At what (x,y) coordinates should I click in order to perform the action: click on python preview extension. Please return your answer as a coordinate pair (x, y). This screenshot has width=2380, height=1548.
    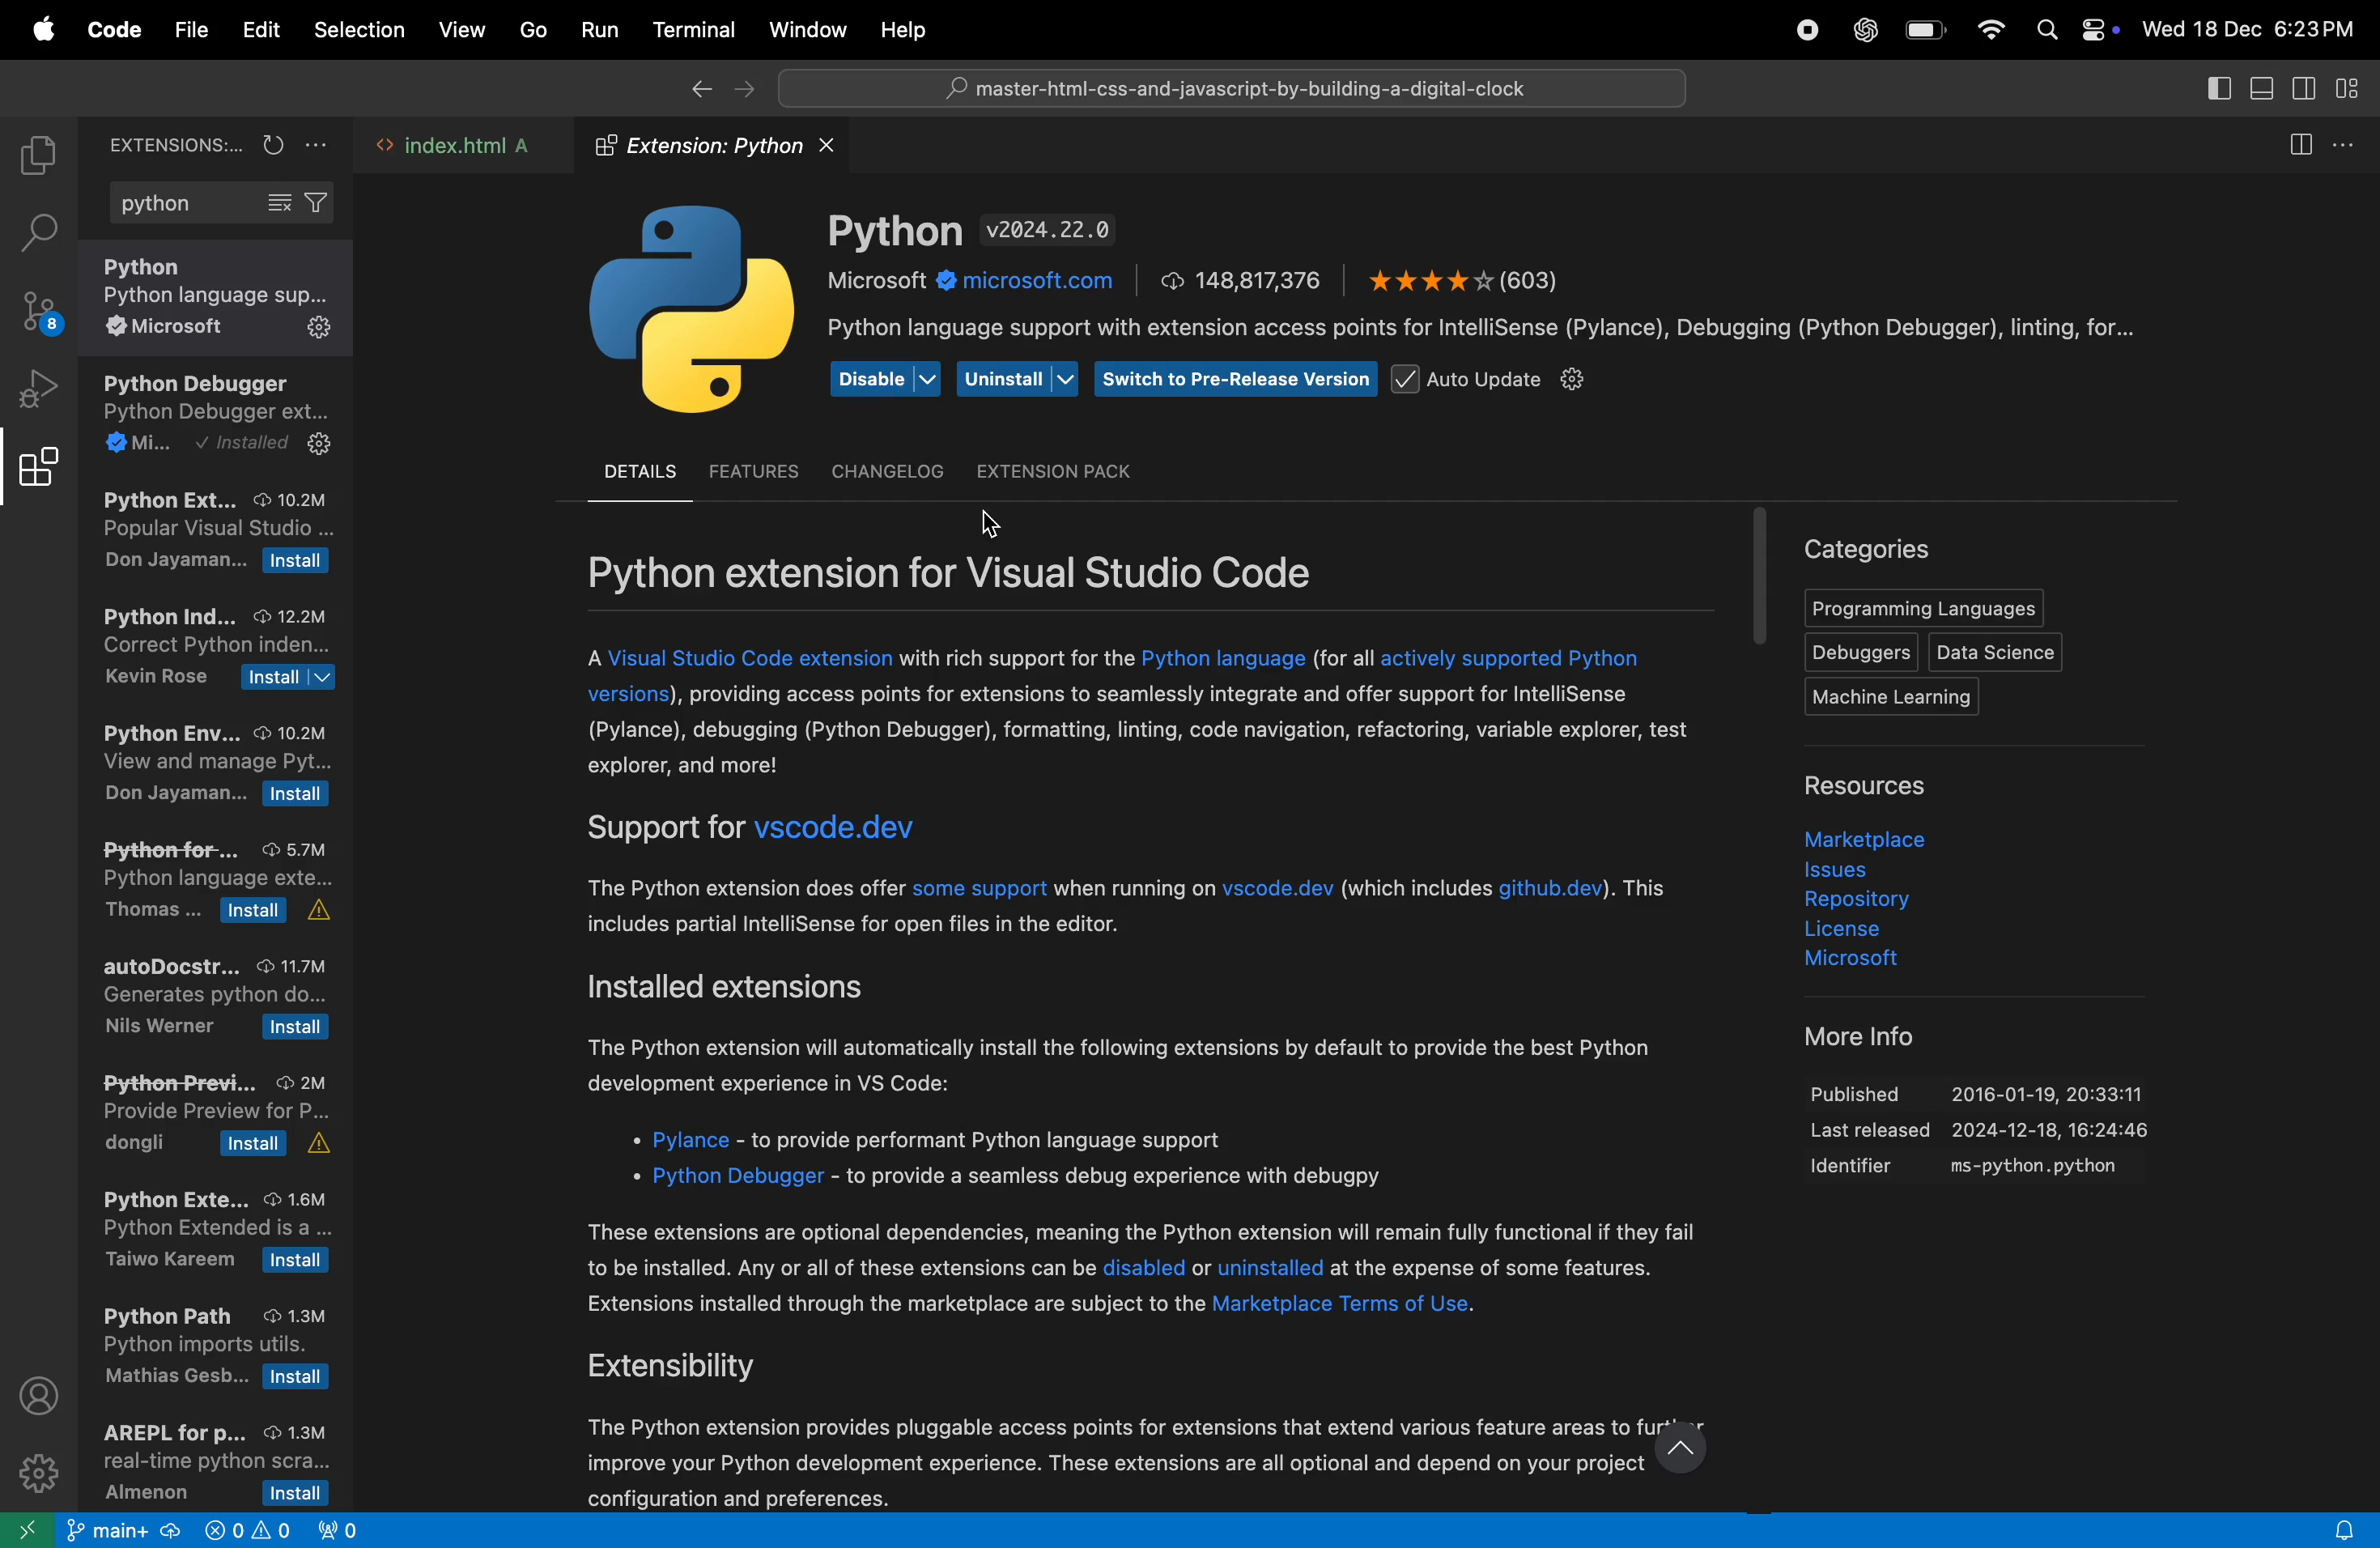
    Looking at the image, I should click on (210, 1113).